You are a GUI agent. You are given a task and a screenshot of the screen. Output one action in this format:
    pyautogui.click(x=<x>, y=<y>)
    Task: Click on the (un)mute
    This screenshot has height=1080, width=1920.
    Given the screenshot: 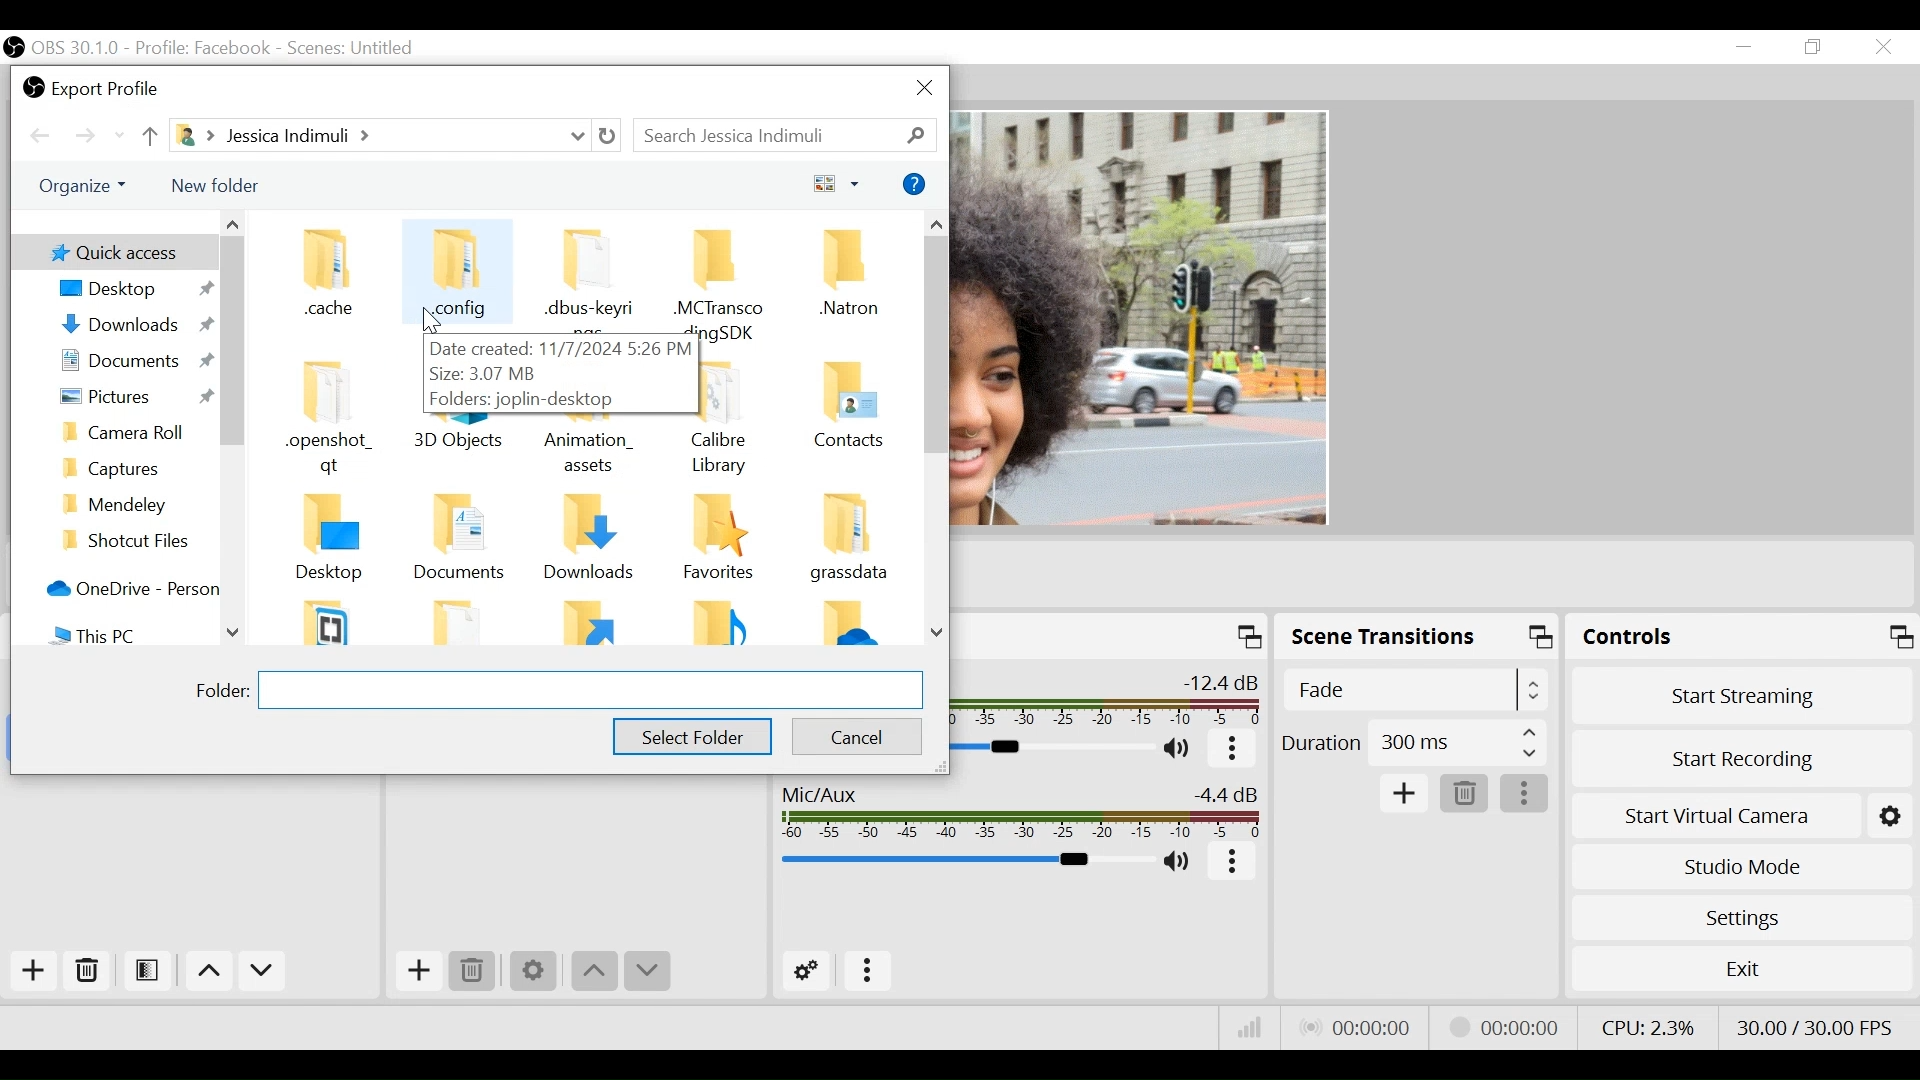 What is the action you would take?
    pyautogui.click(x=1183, y=750)
    